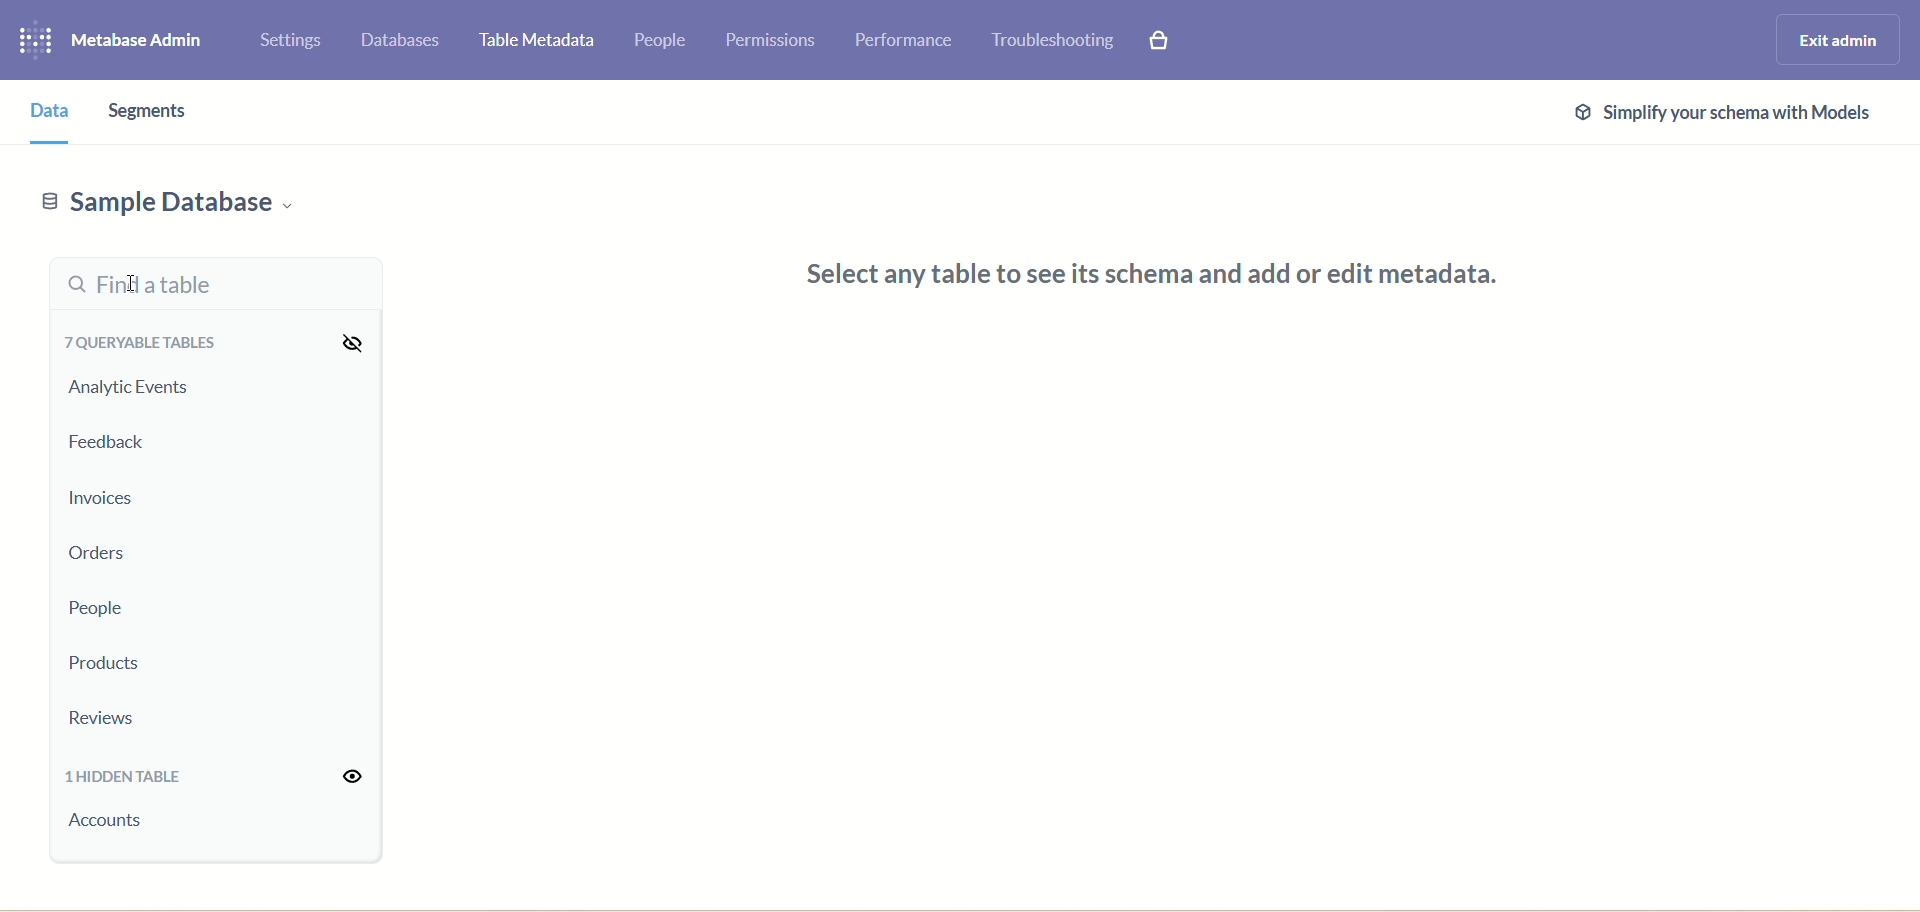 The height and width of the screenshot is (912, 1920). Describe the element at coordinates (1051, 40) in the screenshot. I see `trouble shooting` at that location.